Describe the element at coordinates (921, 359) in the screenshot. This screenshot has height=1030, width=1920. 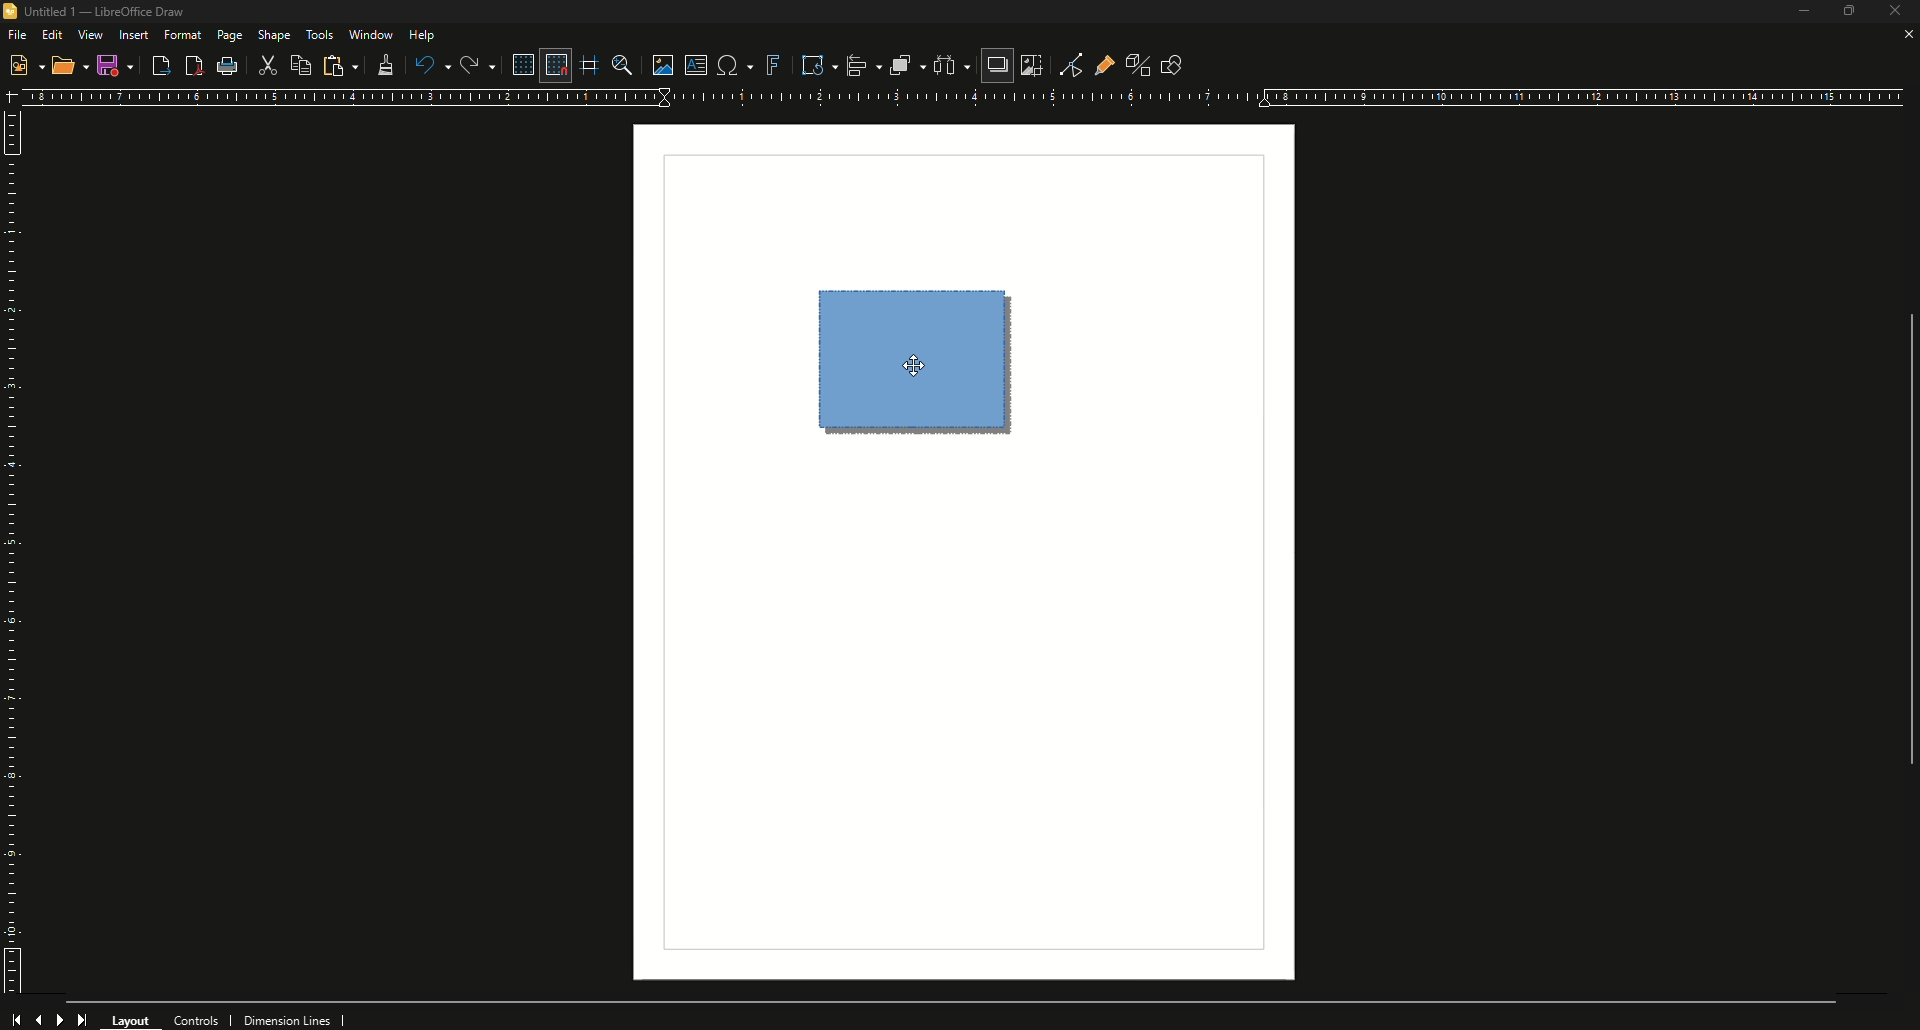
I see `Square` at that location.